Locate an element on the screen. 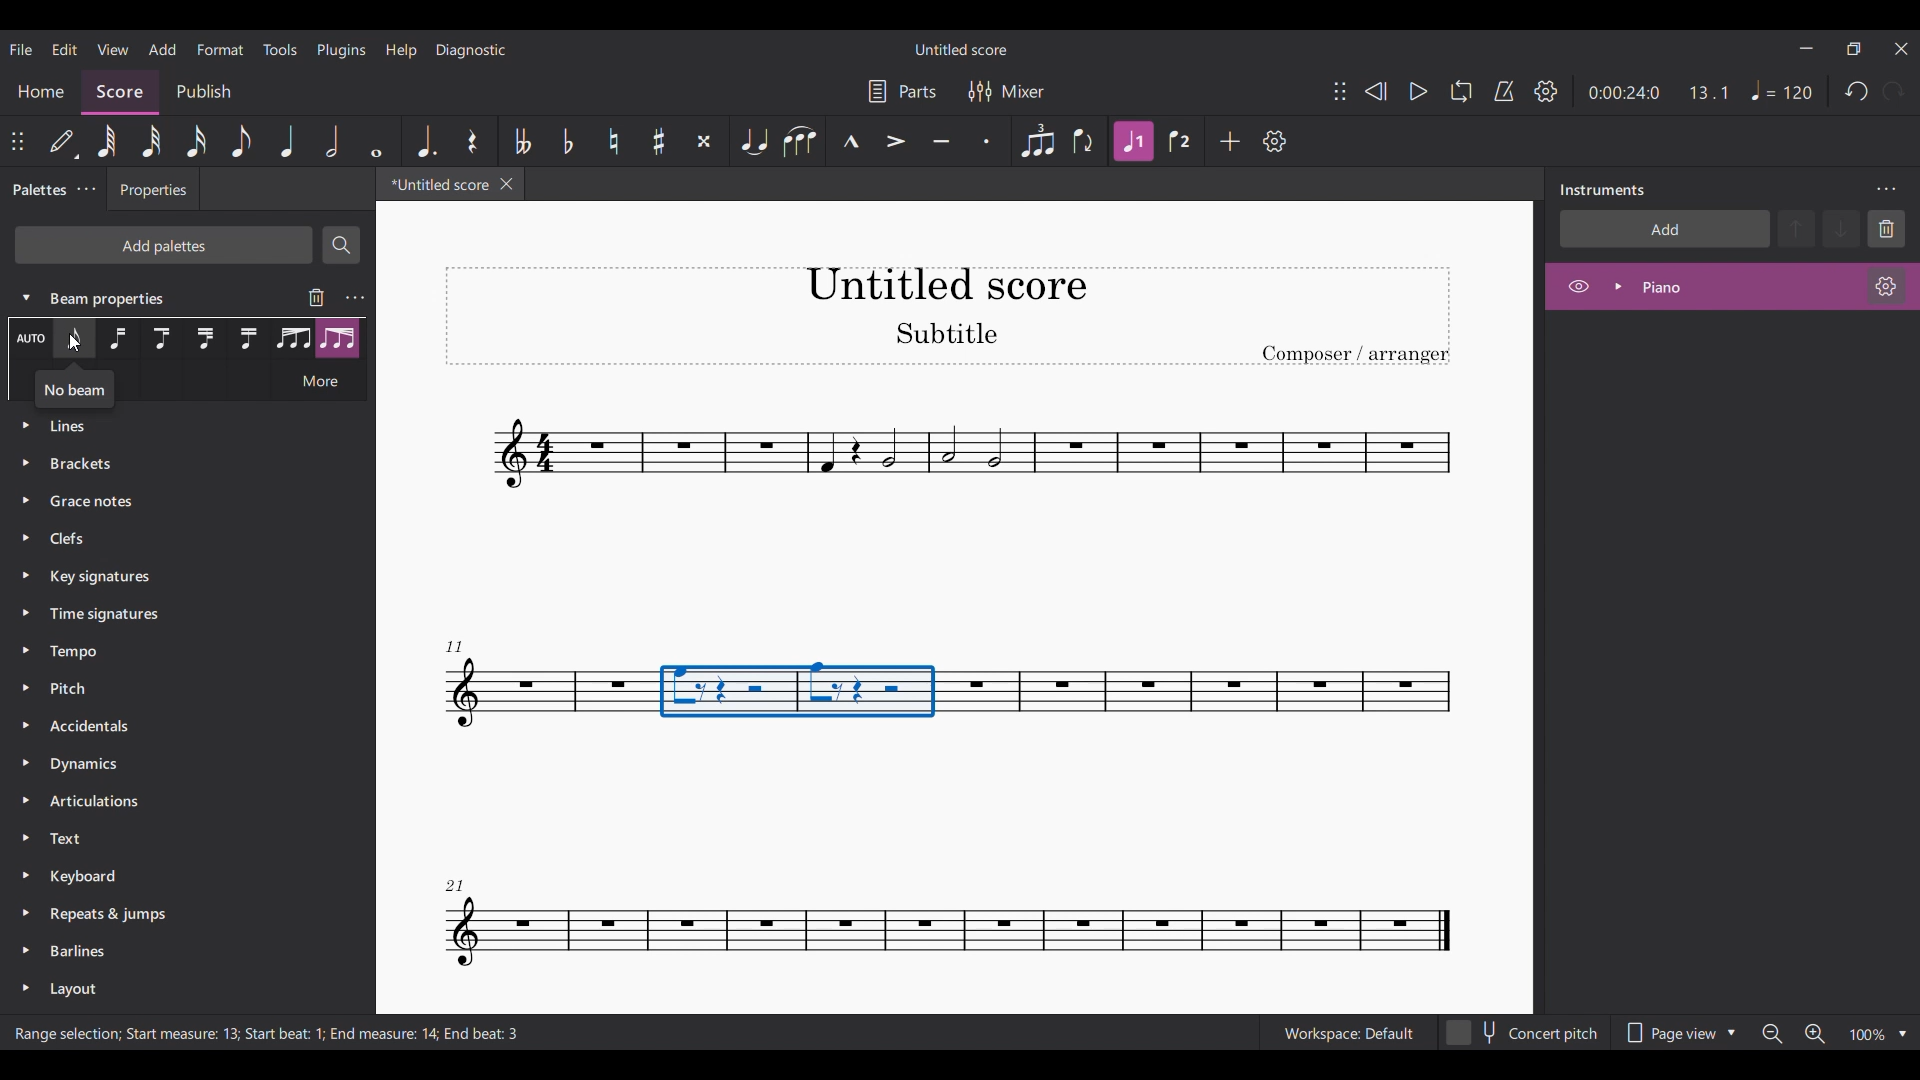 The image size is (1920, 1080). Layout is located at coordinates (172, 992).